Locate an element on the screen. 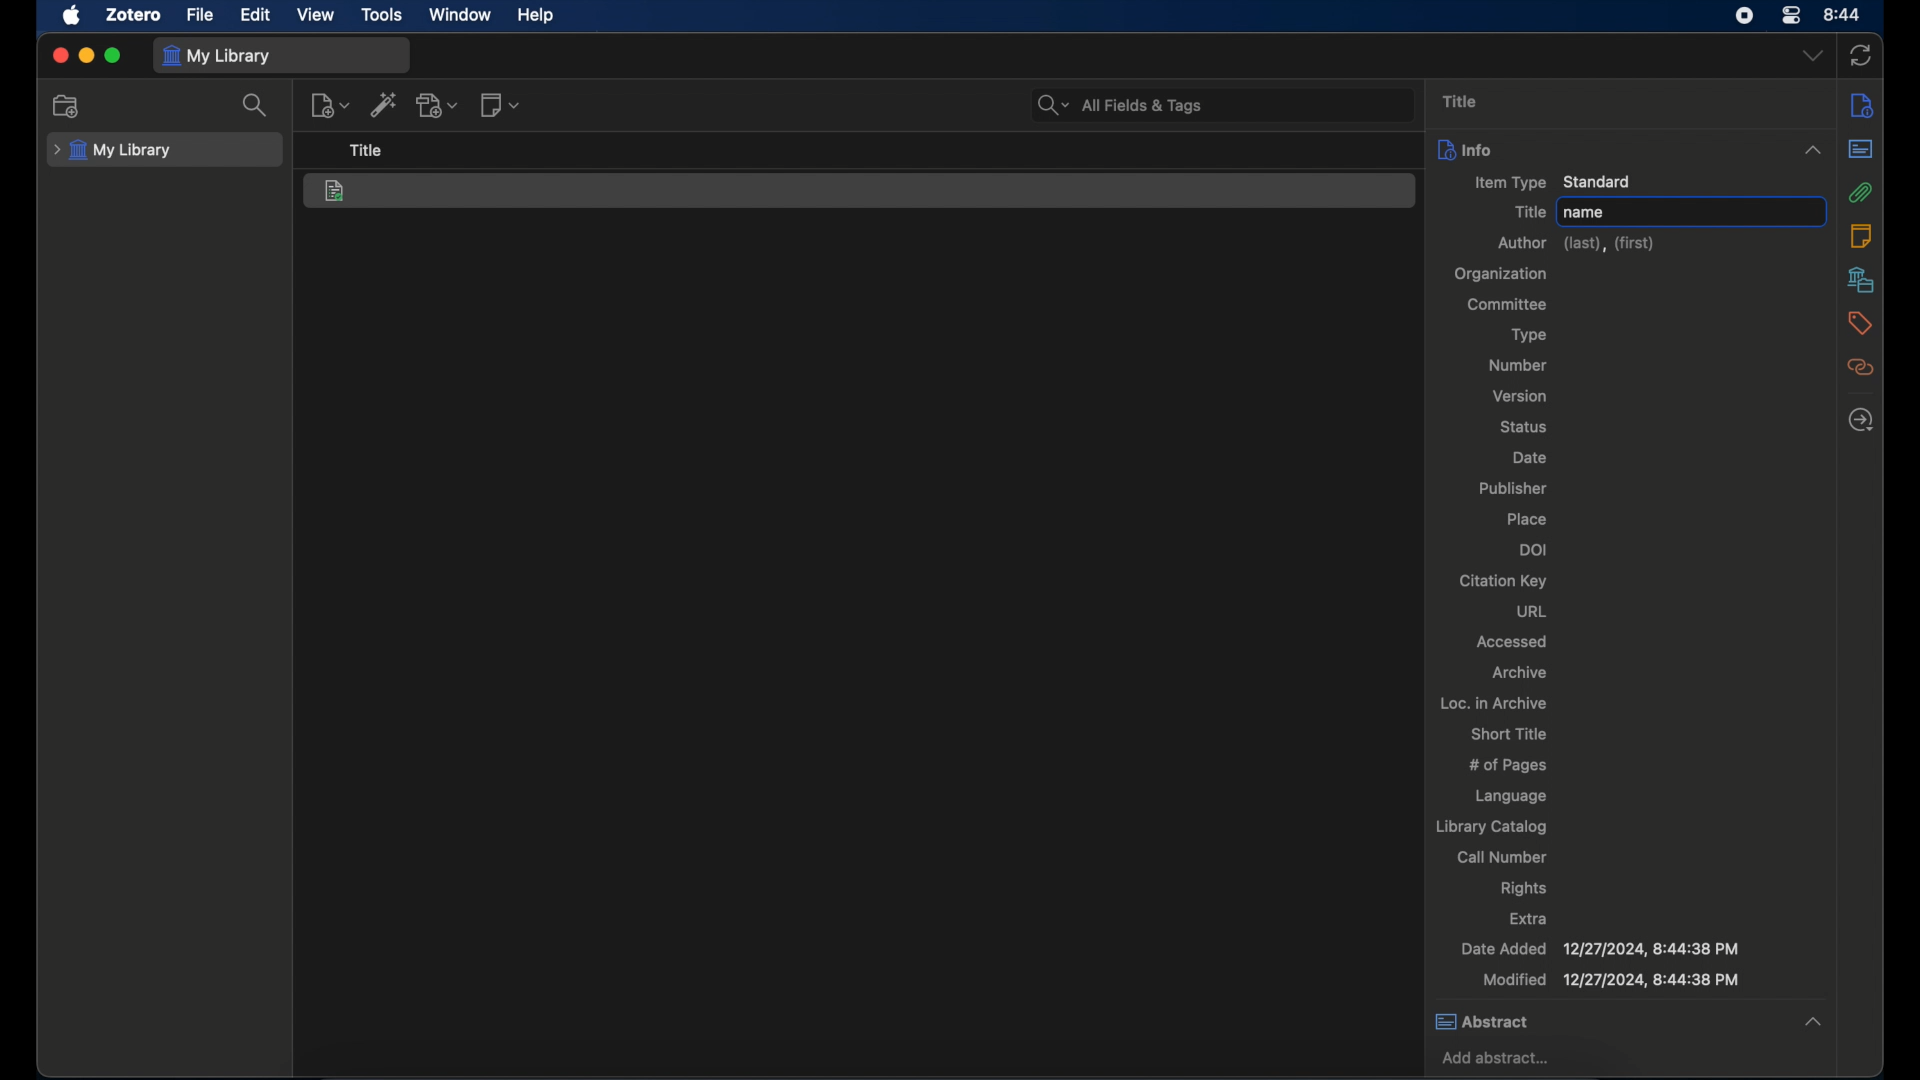 The width and height of the screenshot is (1920, 1080). short title is located at coordinates (1507, 733).